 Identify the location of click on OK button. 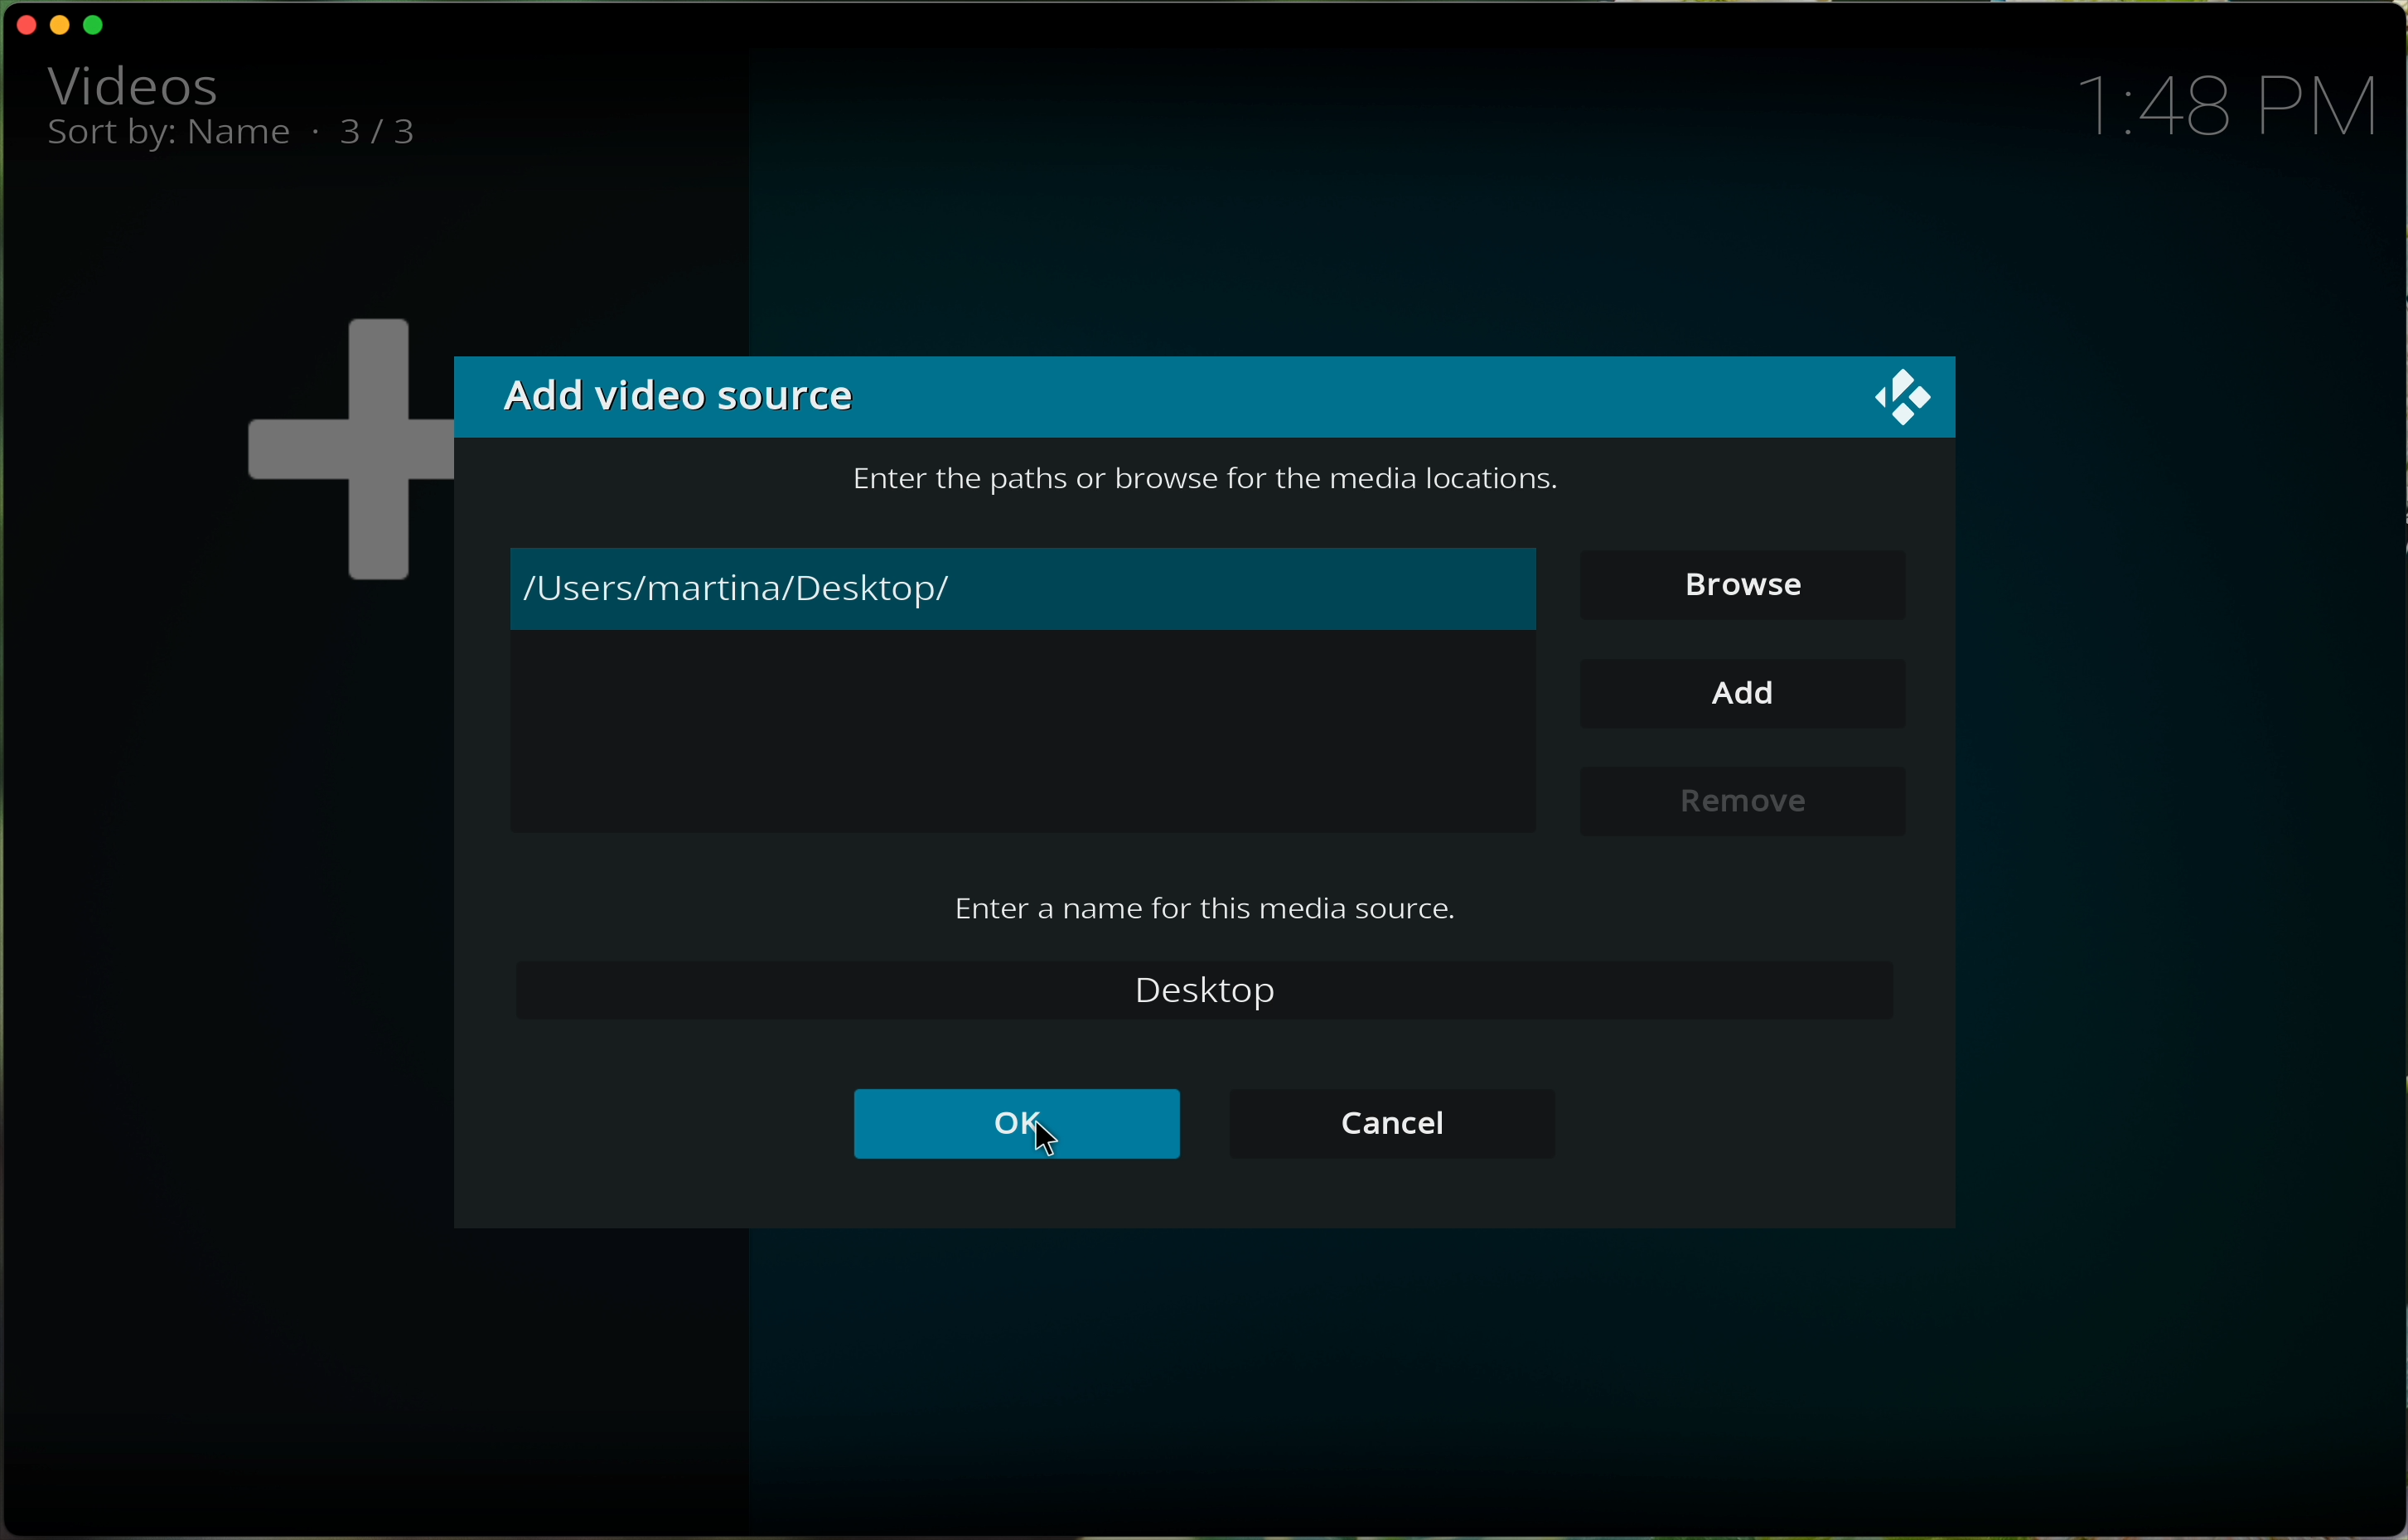
(1017, 1128).